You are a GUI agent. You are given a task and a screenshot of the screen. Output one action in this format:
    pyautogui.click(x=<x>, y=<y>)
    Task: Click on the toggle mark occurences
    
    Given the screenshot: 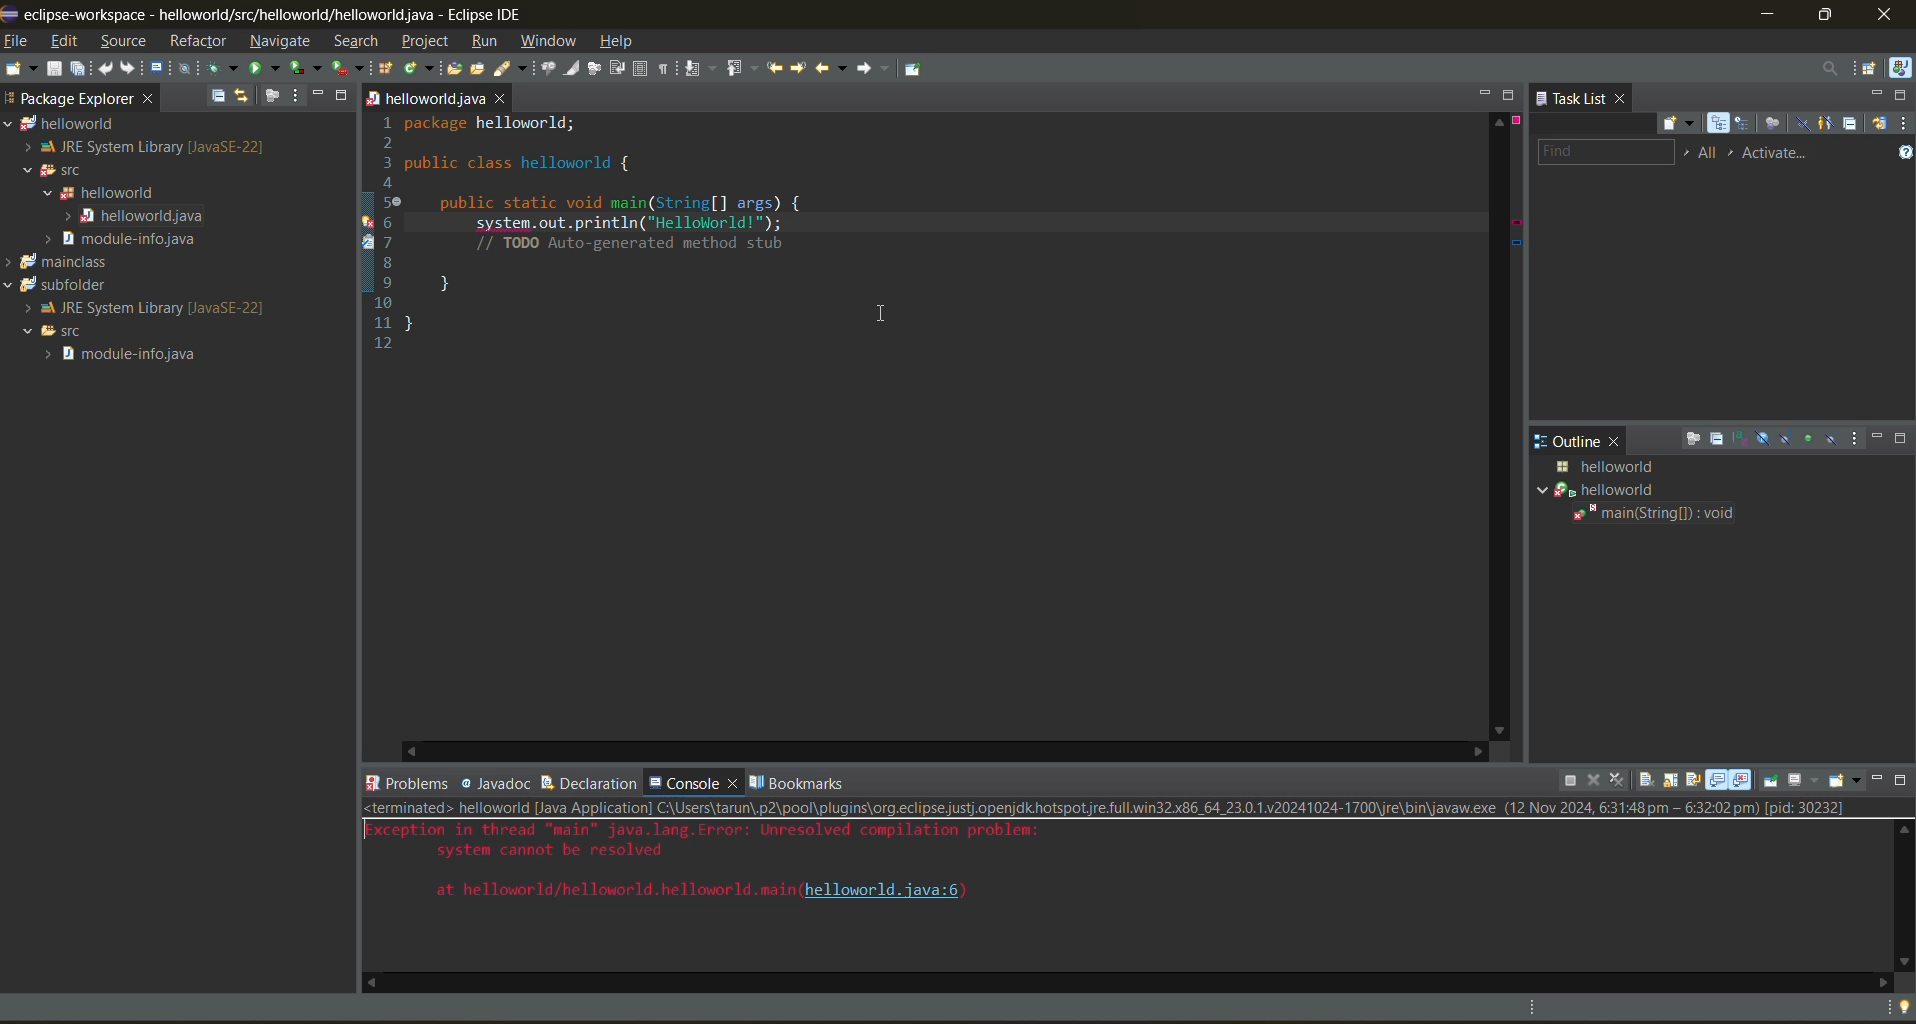 What is the action you would take?
    pyautogui.click(x=574, y=71)
    